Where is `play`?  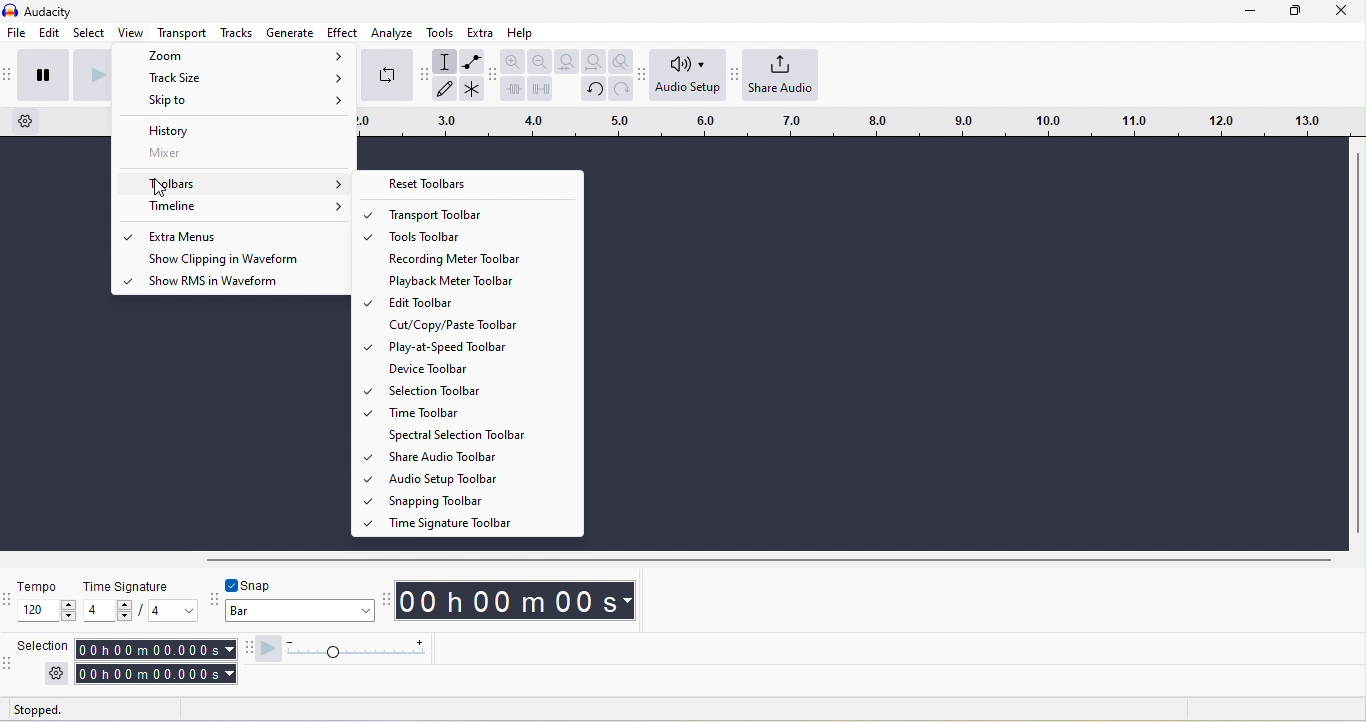 play is located at coordinates (90, 76).